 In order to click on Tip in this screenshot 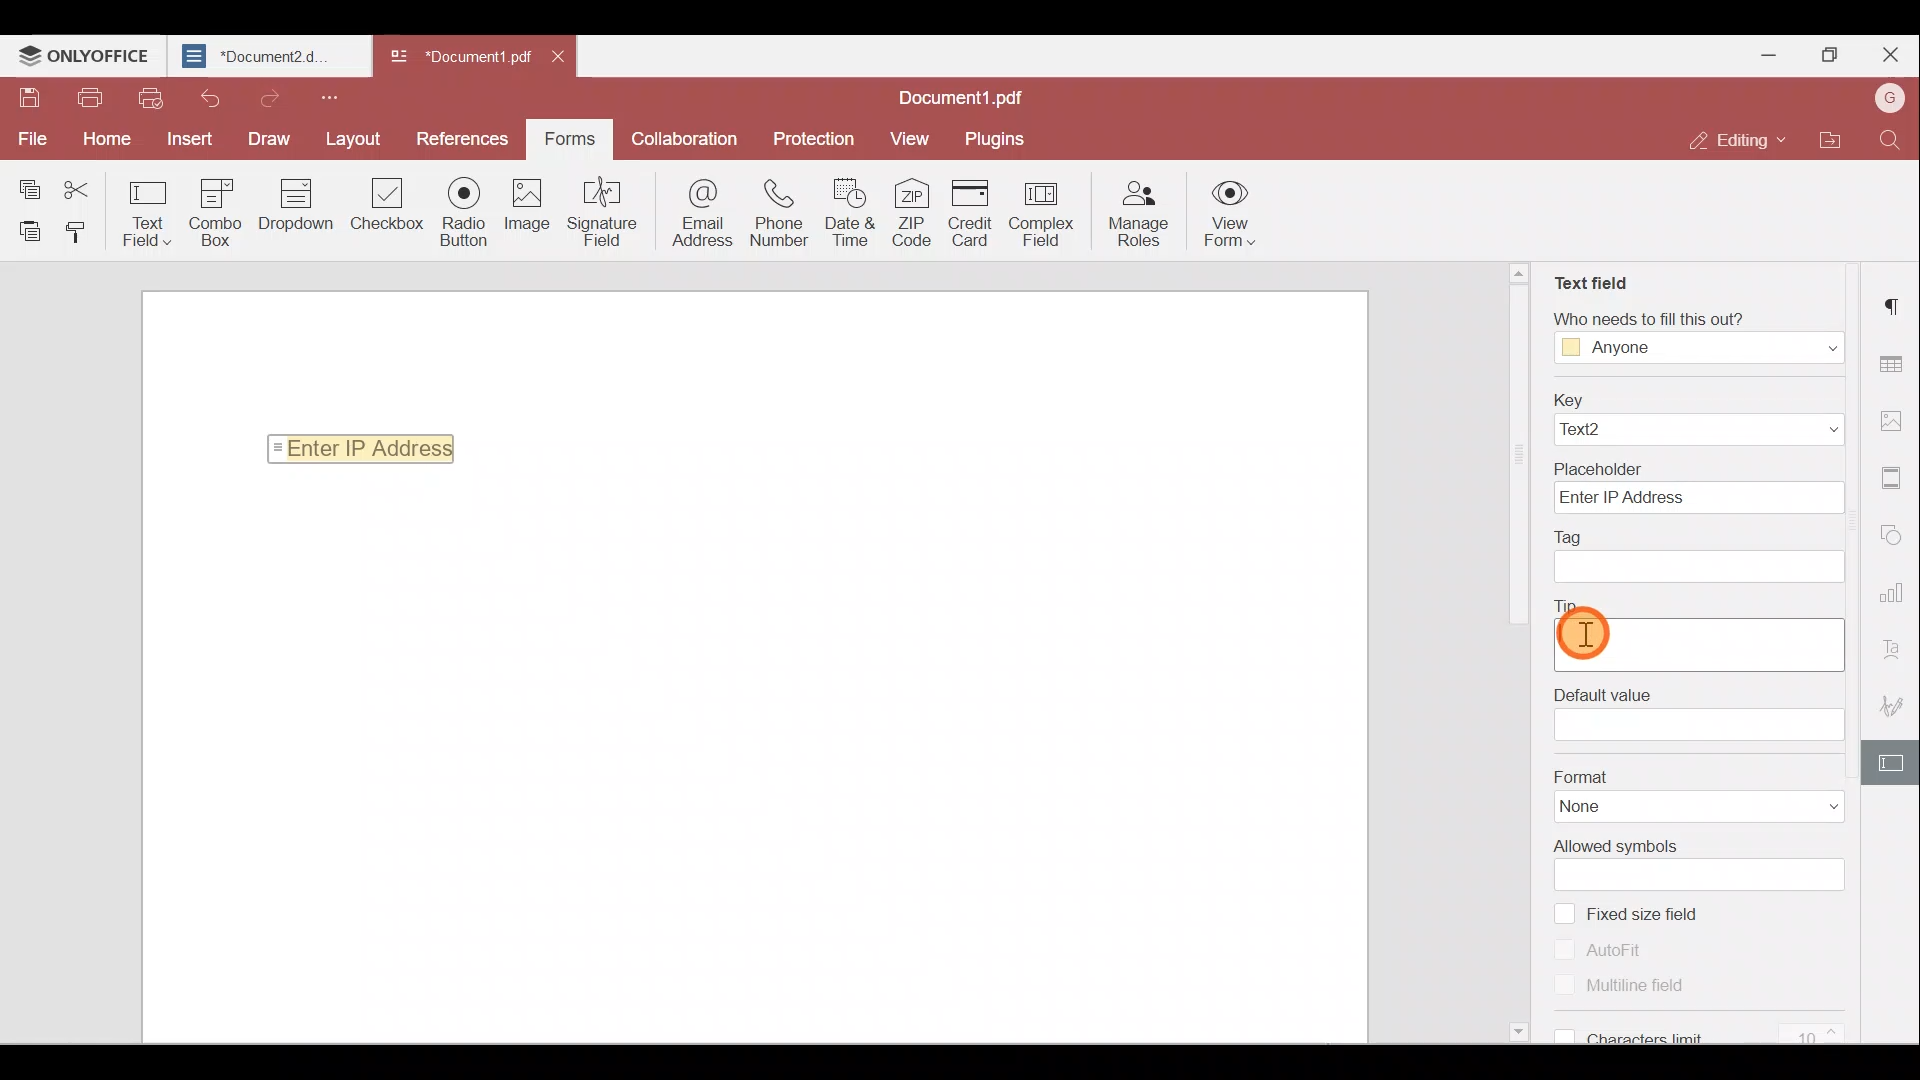, I will do `click(1582, 602)`.